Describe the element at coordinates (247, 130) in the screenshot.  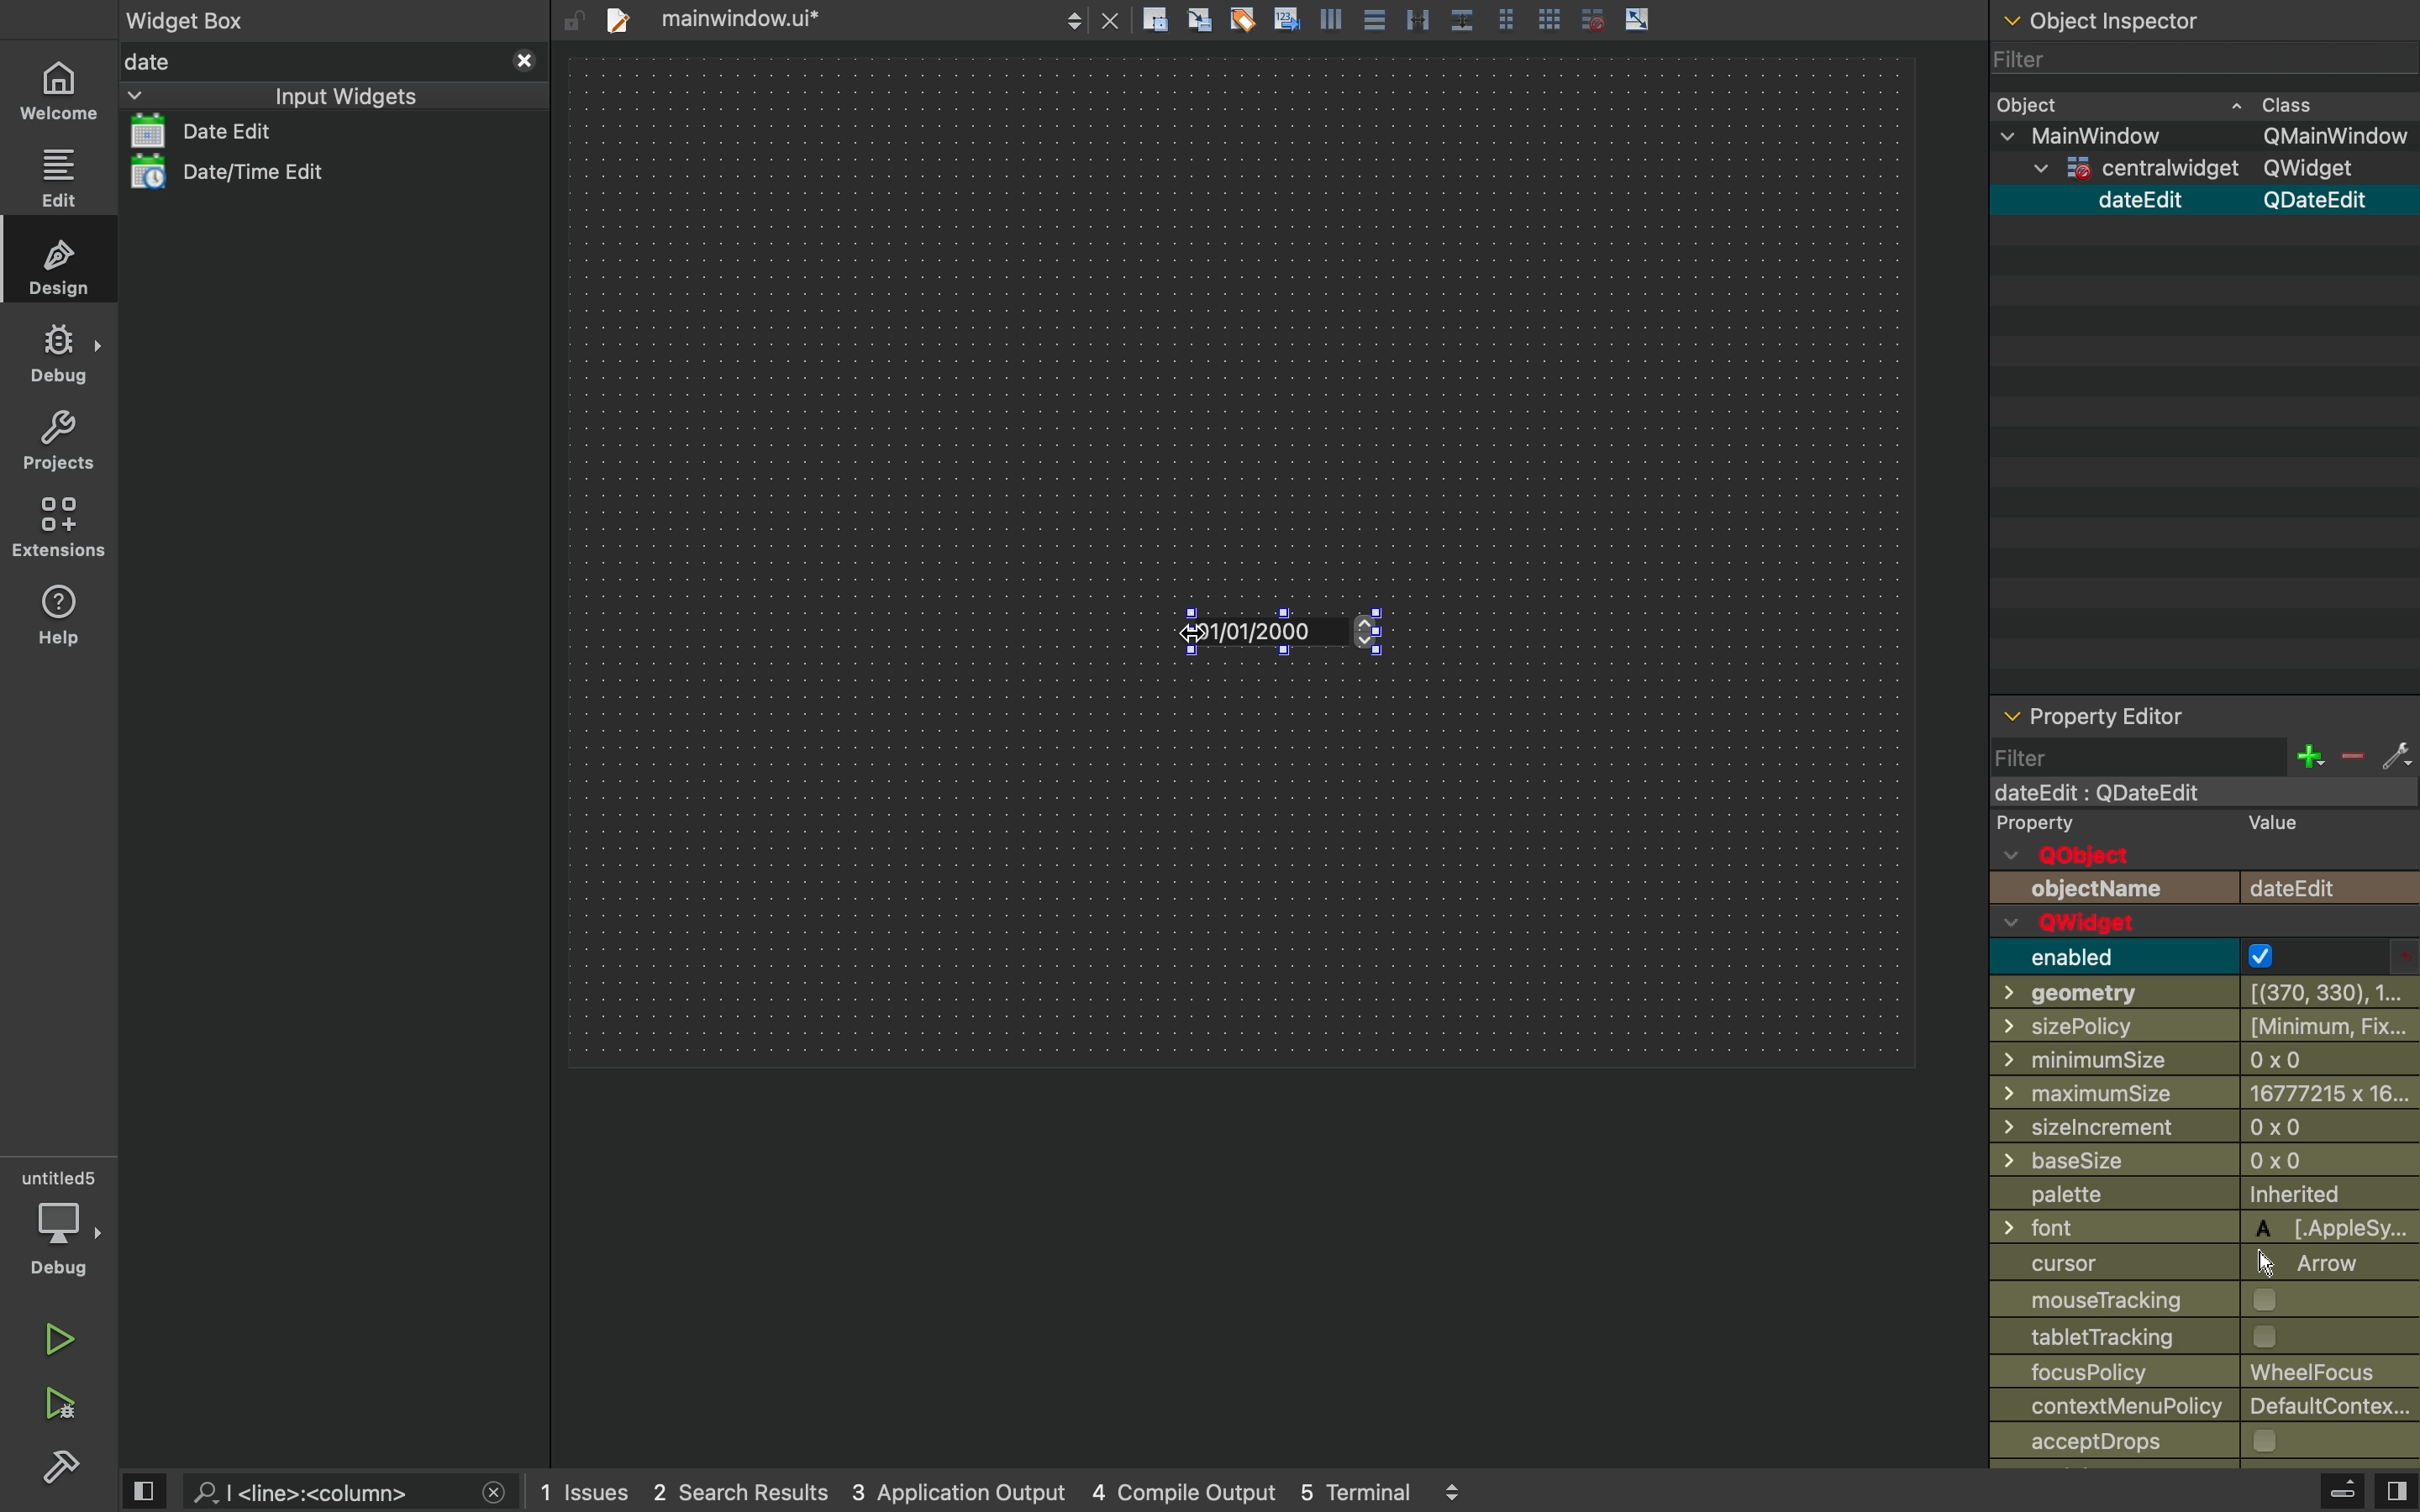
I see `date list` at that location.